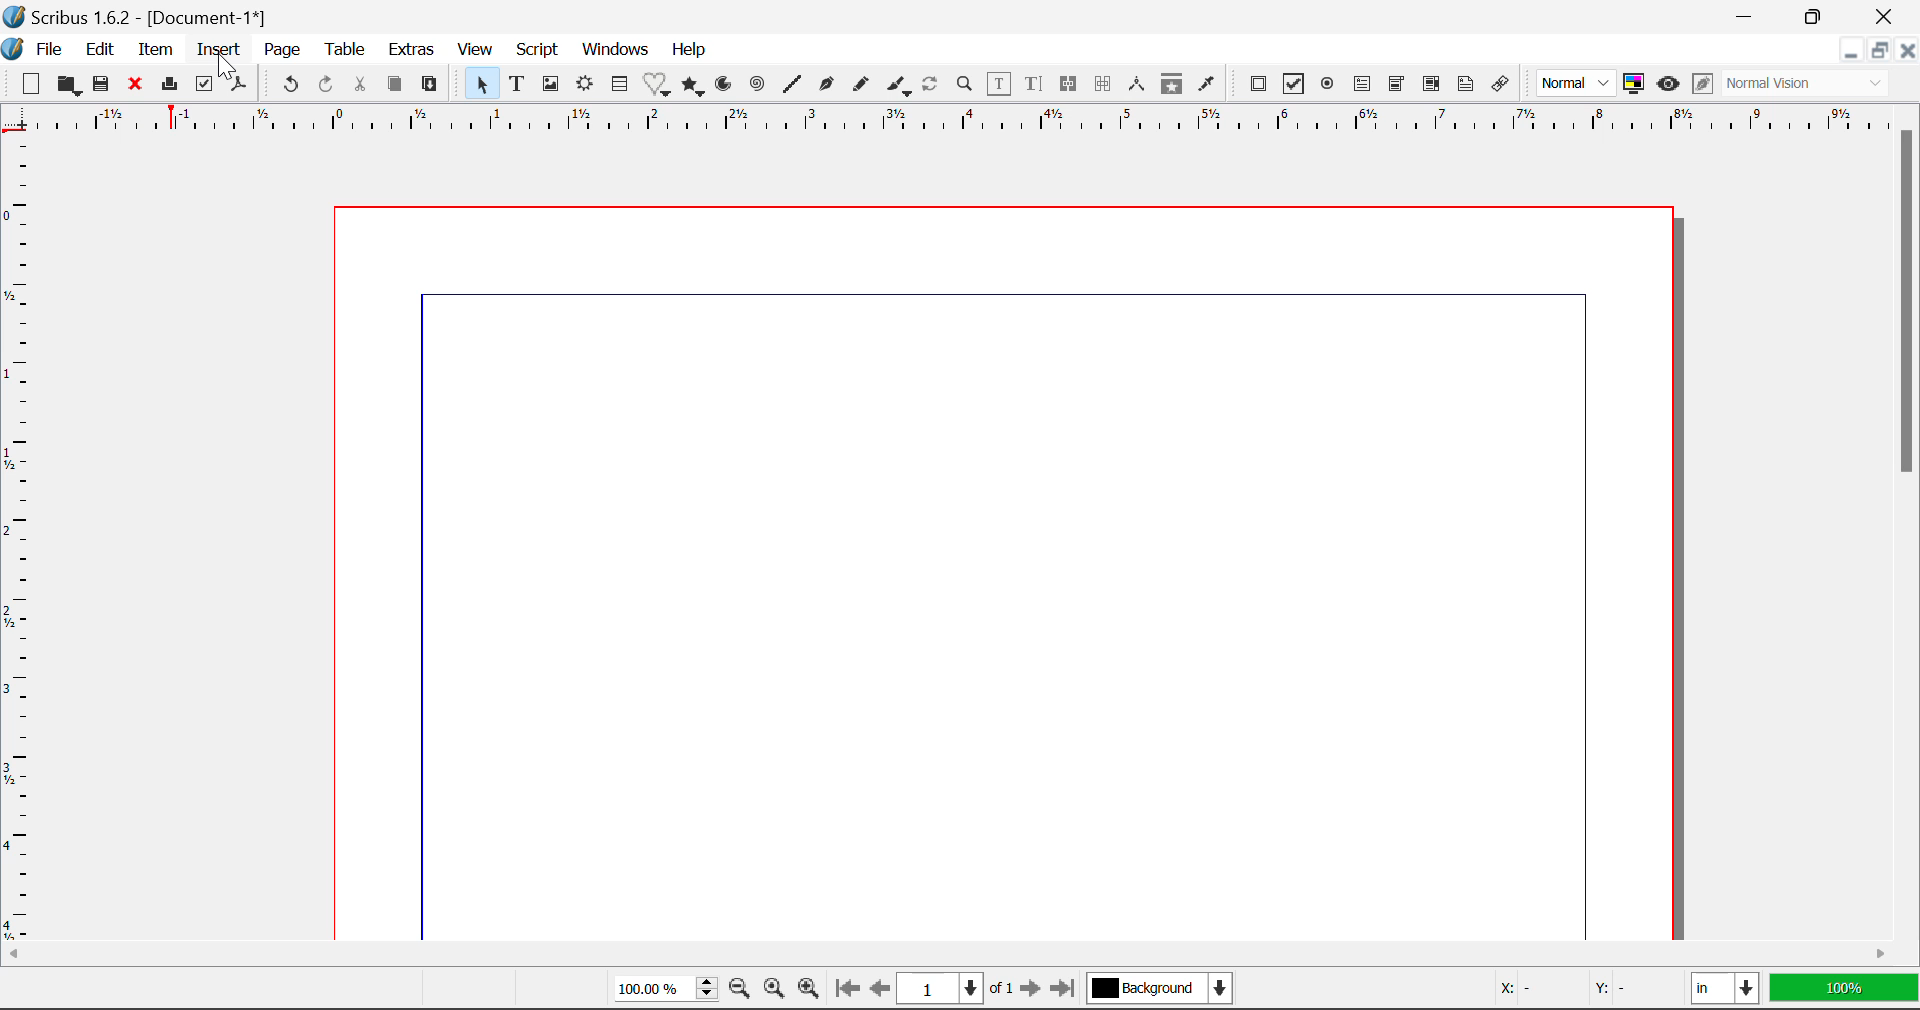  I want to click on Save as Pdf, so click(238, 87).